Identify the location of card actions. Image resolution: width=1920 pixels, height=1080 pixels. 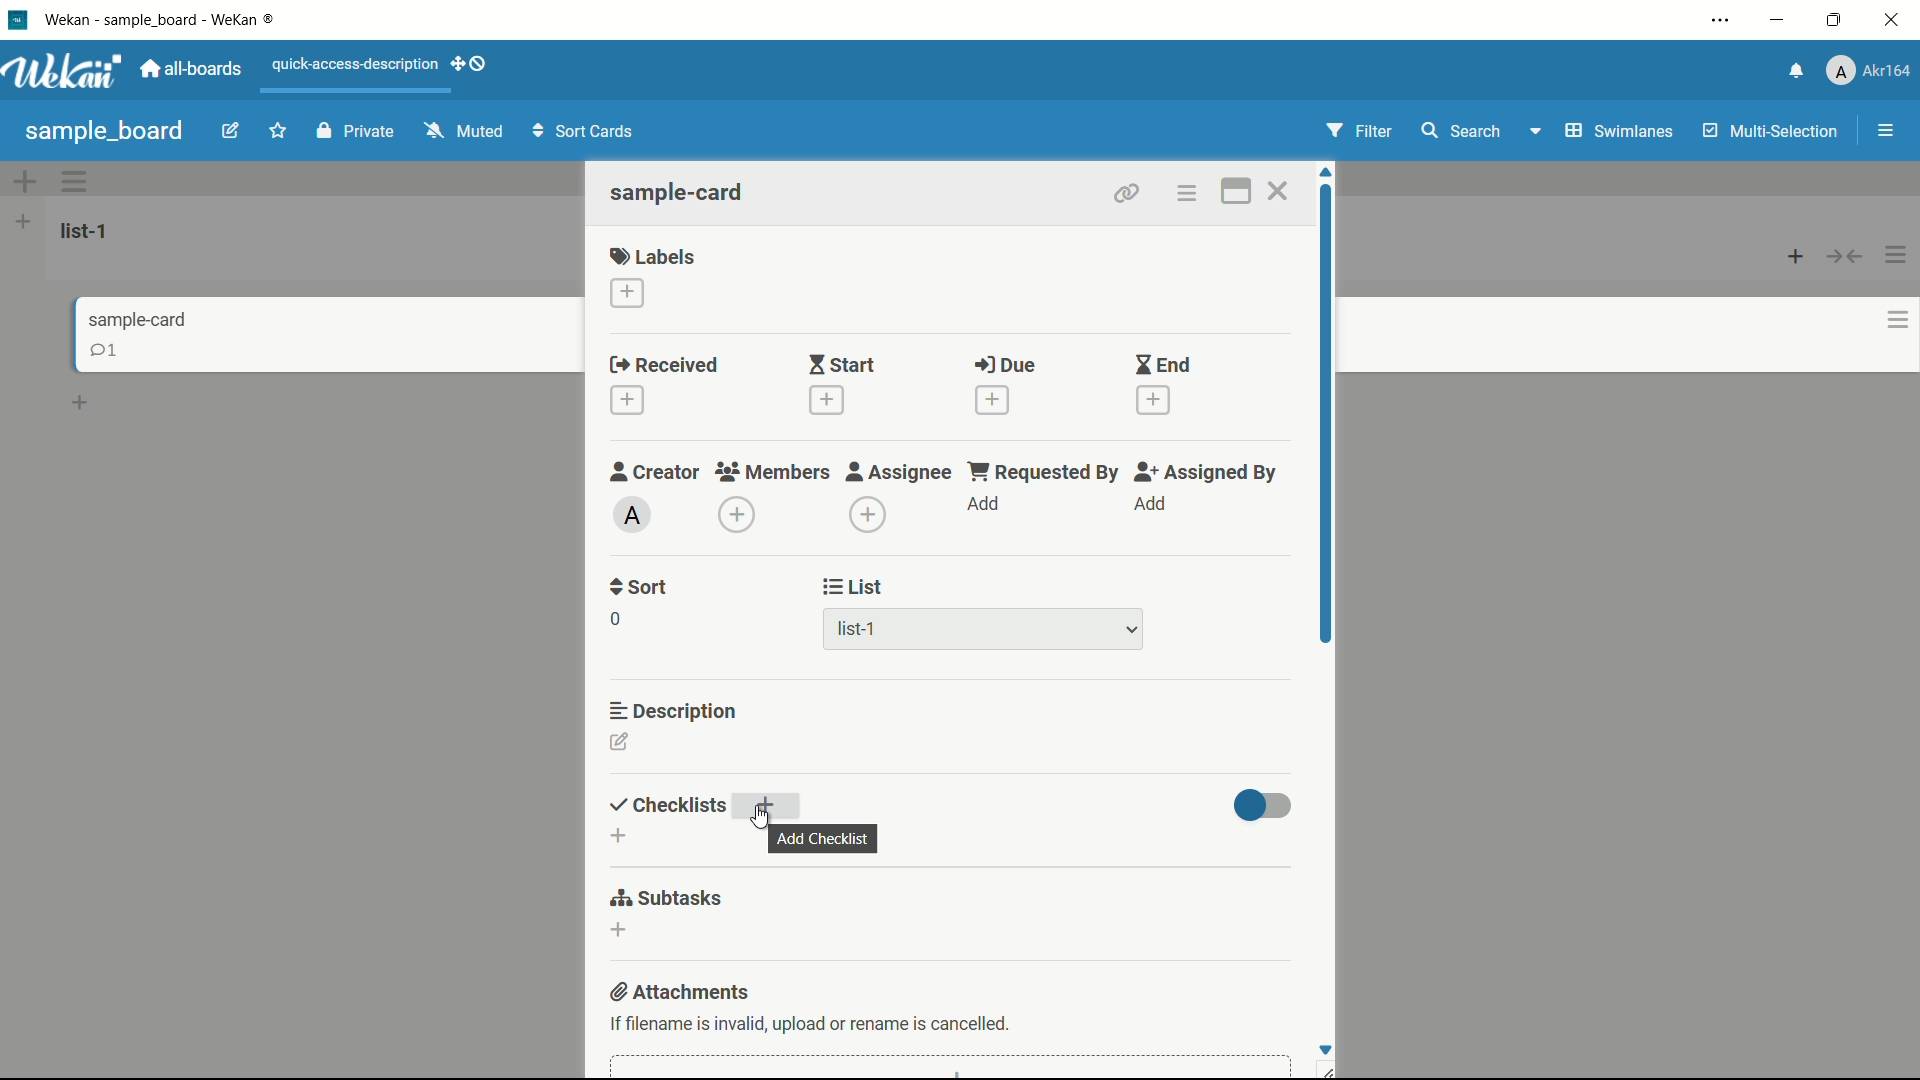
(1186, 194).